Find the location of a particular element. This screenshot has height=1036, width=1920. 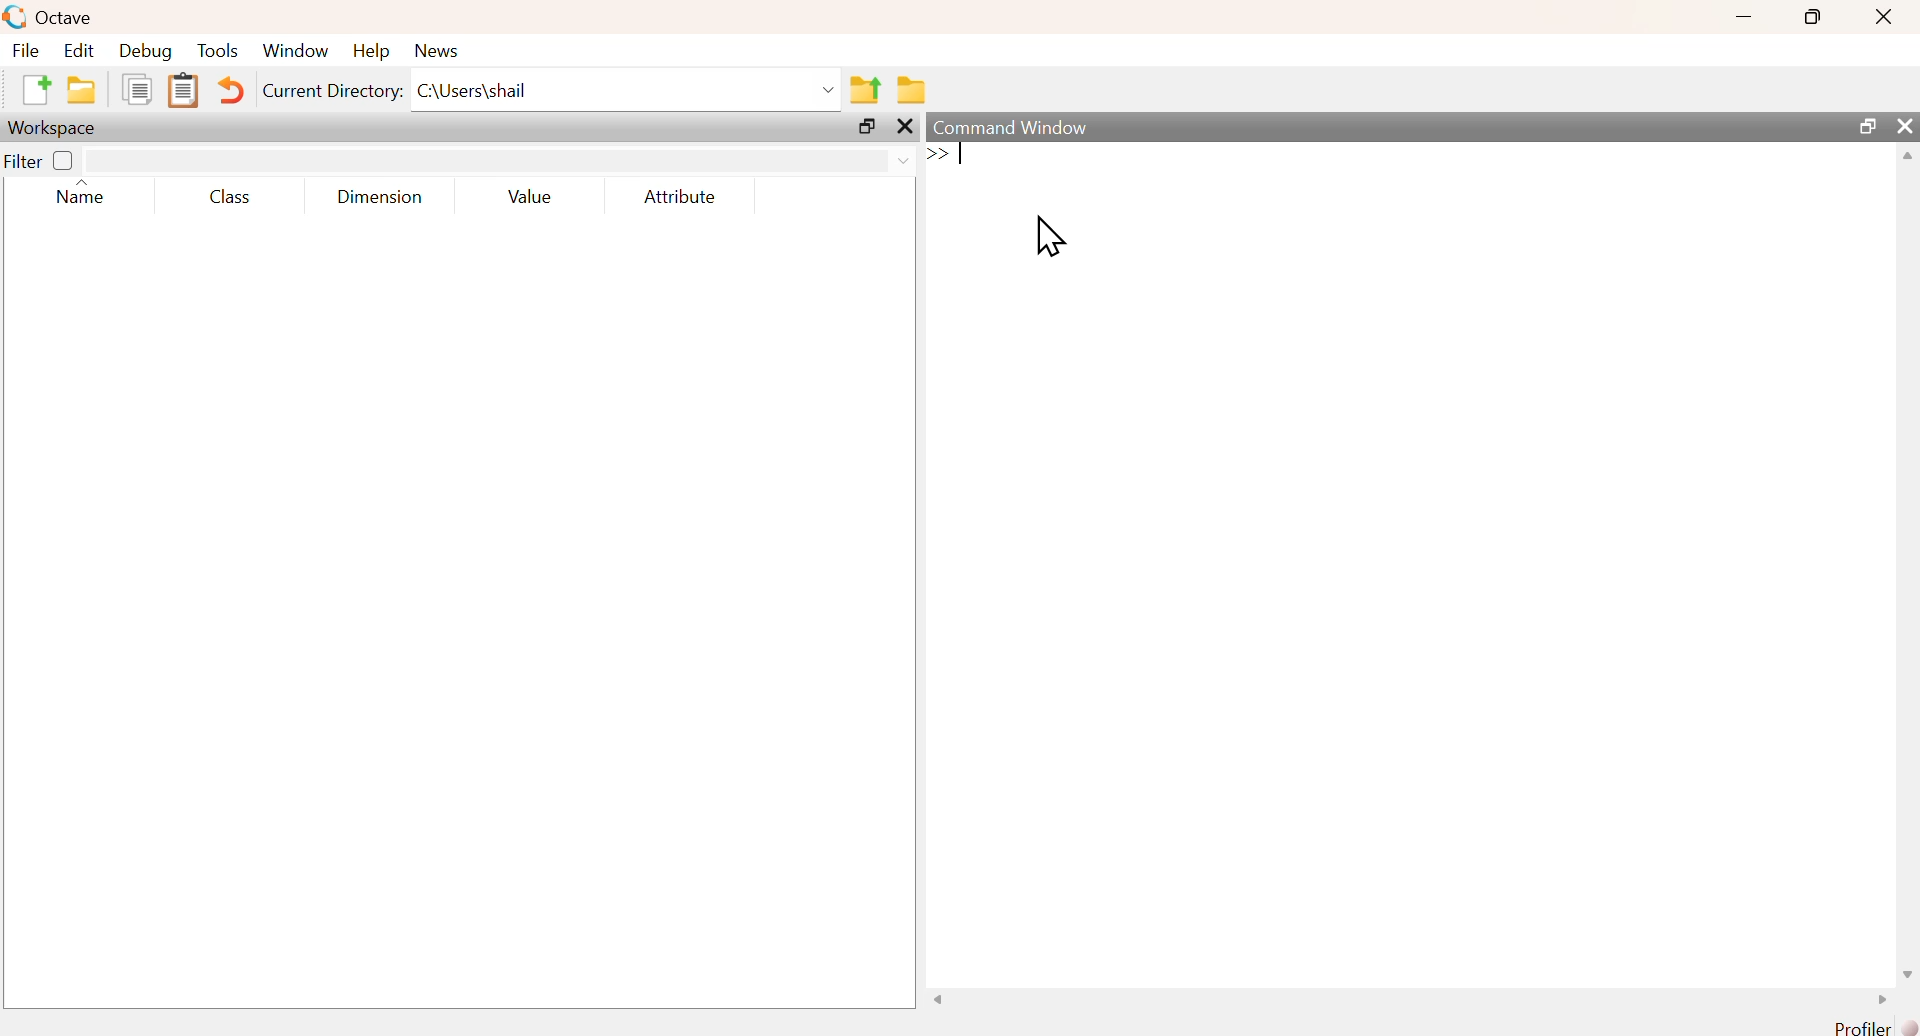

Window is located at coordinates (296, 51).